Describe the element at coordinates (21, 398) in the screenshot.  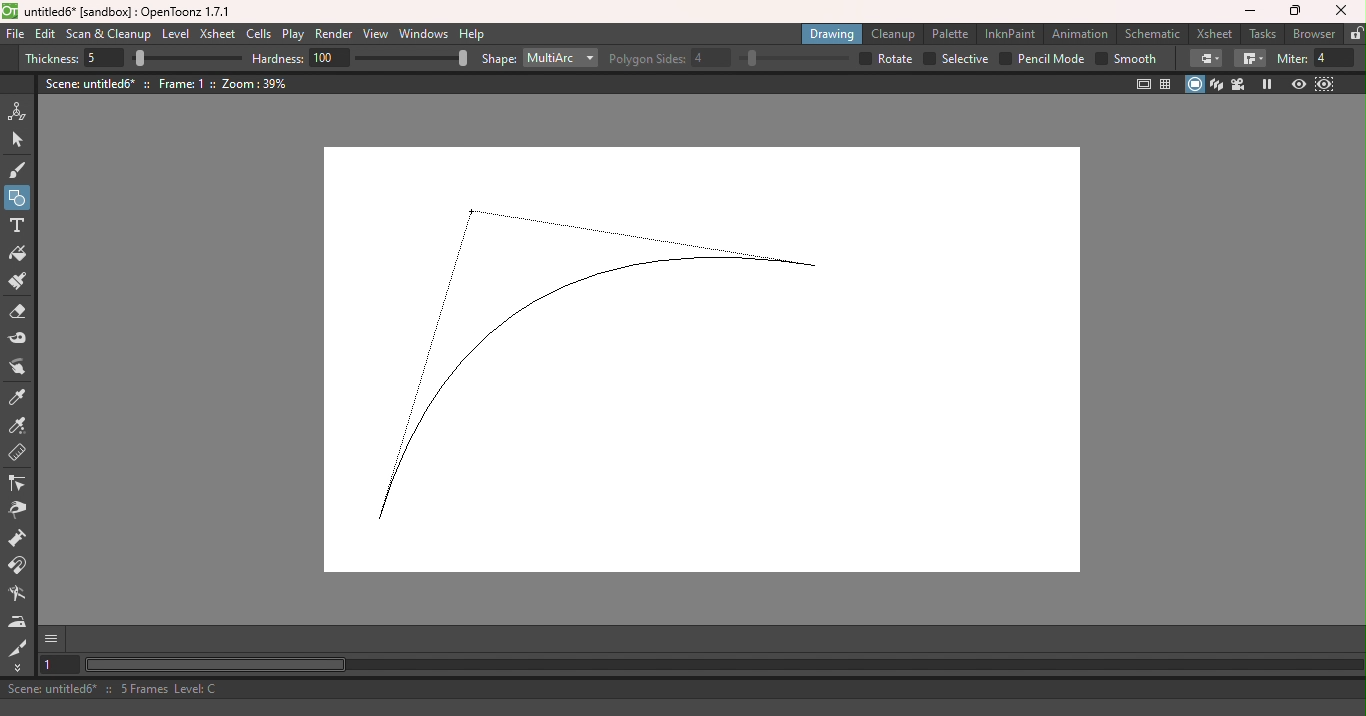
I see `Style picker tool` at that location.